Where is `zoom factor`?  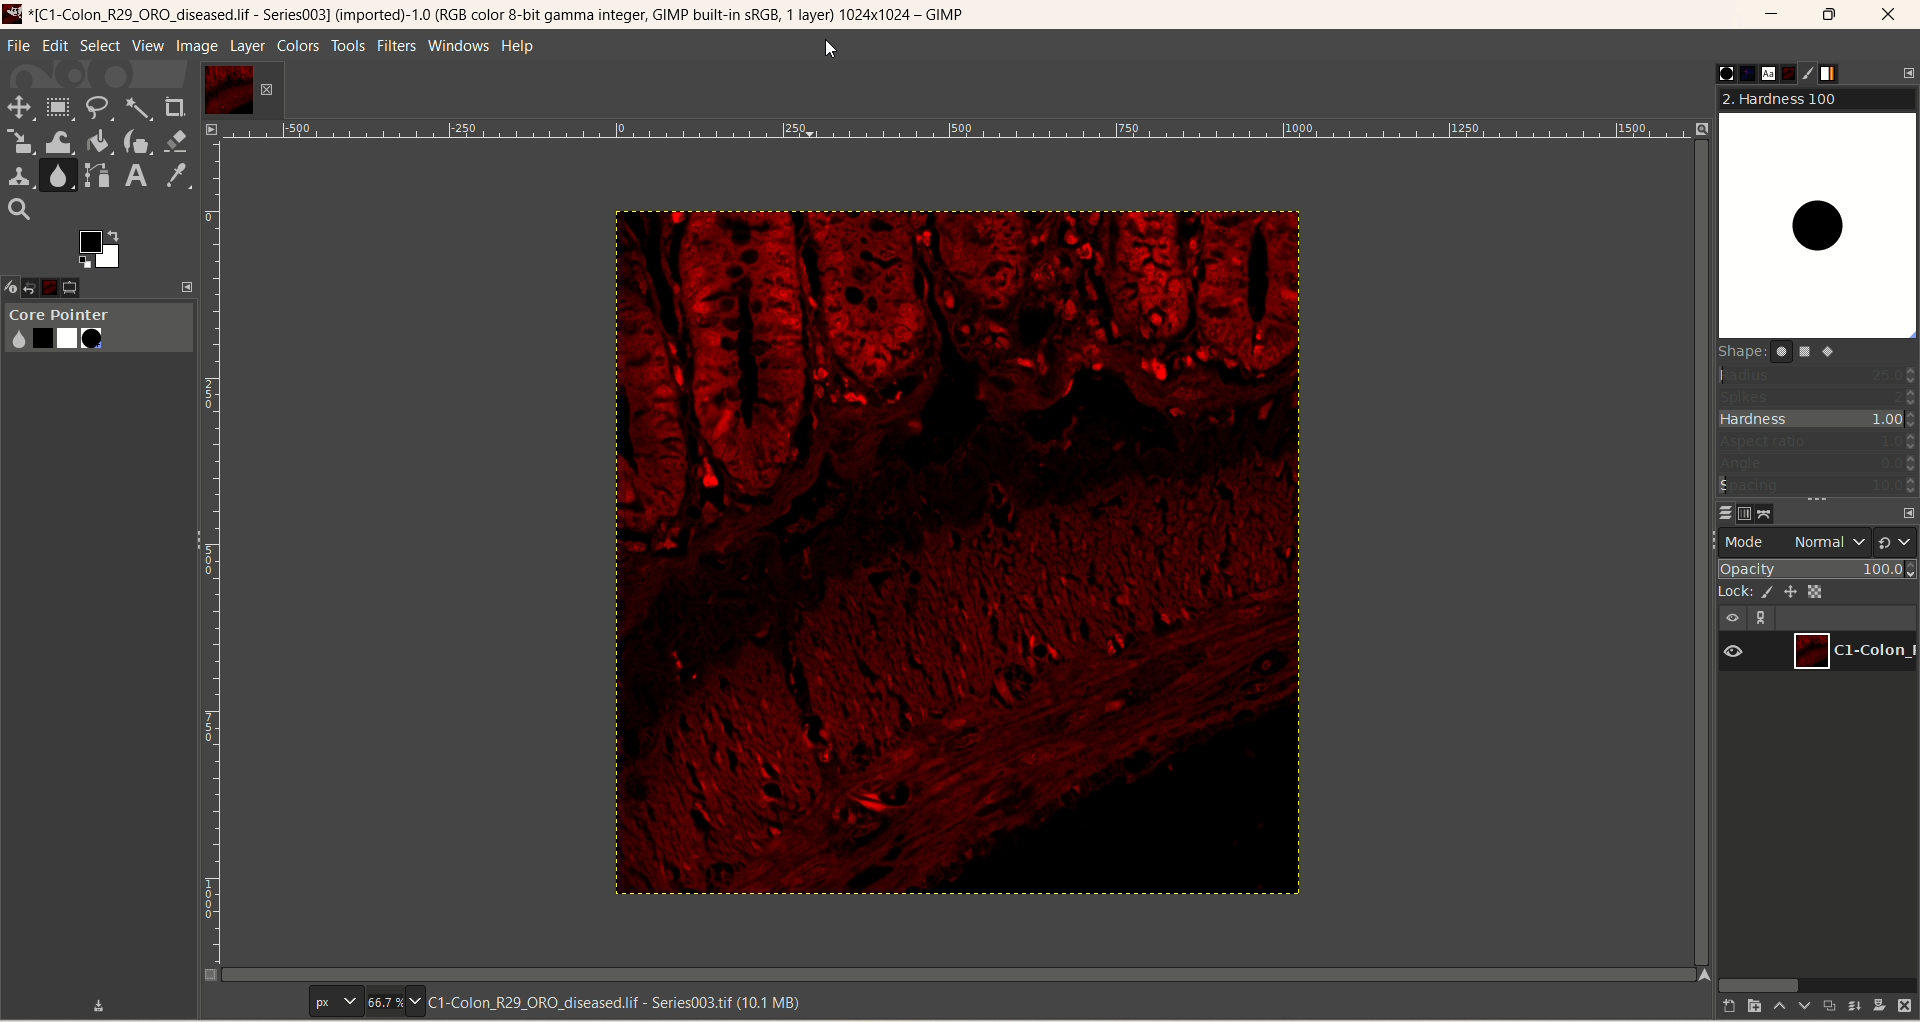
zoom factor is located at coordinates (393, 1002).